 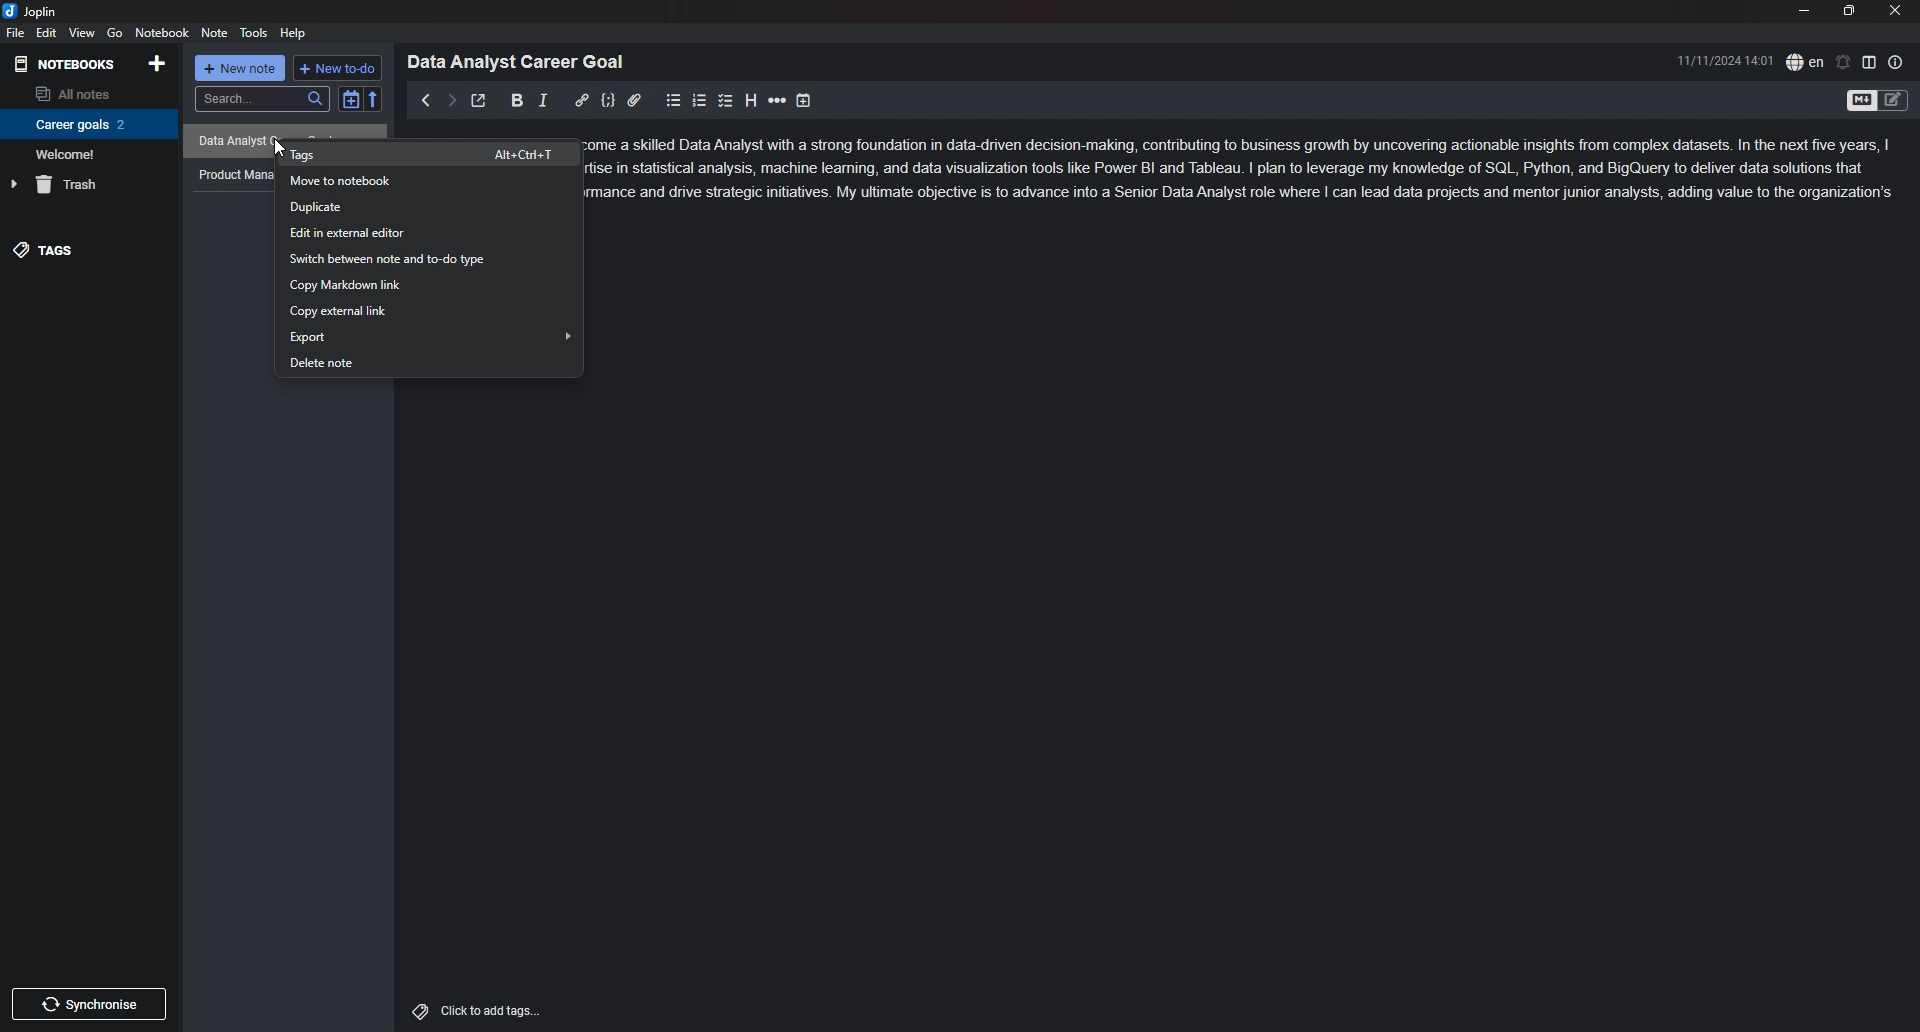 What do you see at coordinates (490, 1011) in the screenshot?
I see `Click to add tags...` at bounding box center [490, 1011].